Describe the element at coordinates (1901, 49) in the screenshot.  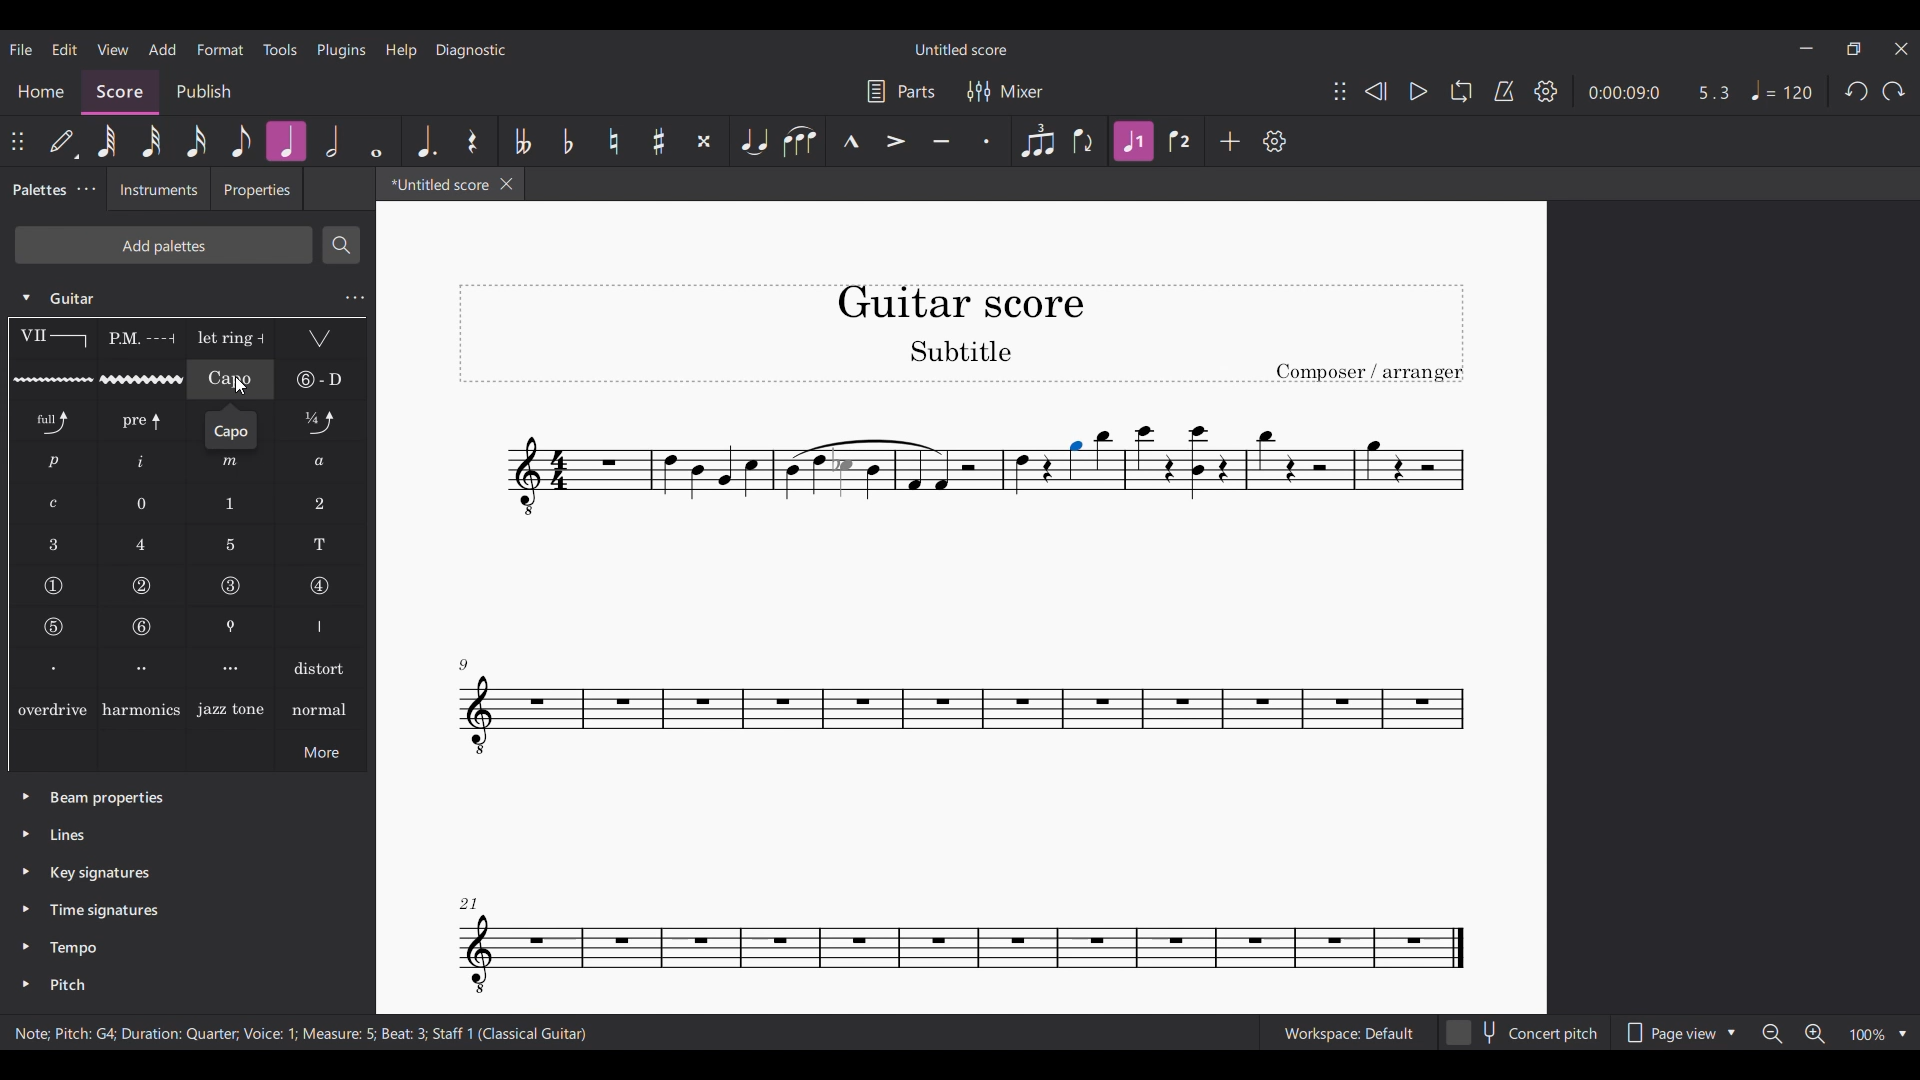
I see `Close interface` at that location.